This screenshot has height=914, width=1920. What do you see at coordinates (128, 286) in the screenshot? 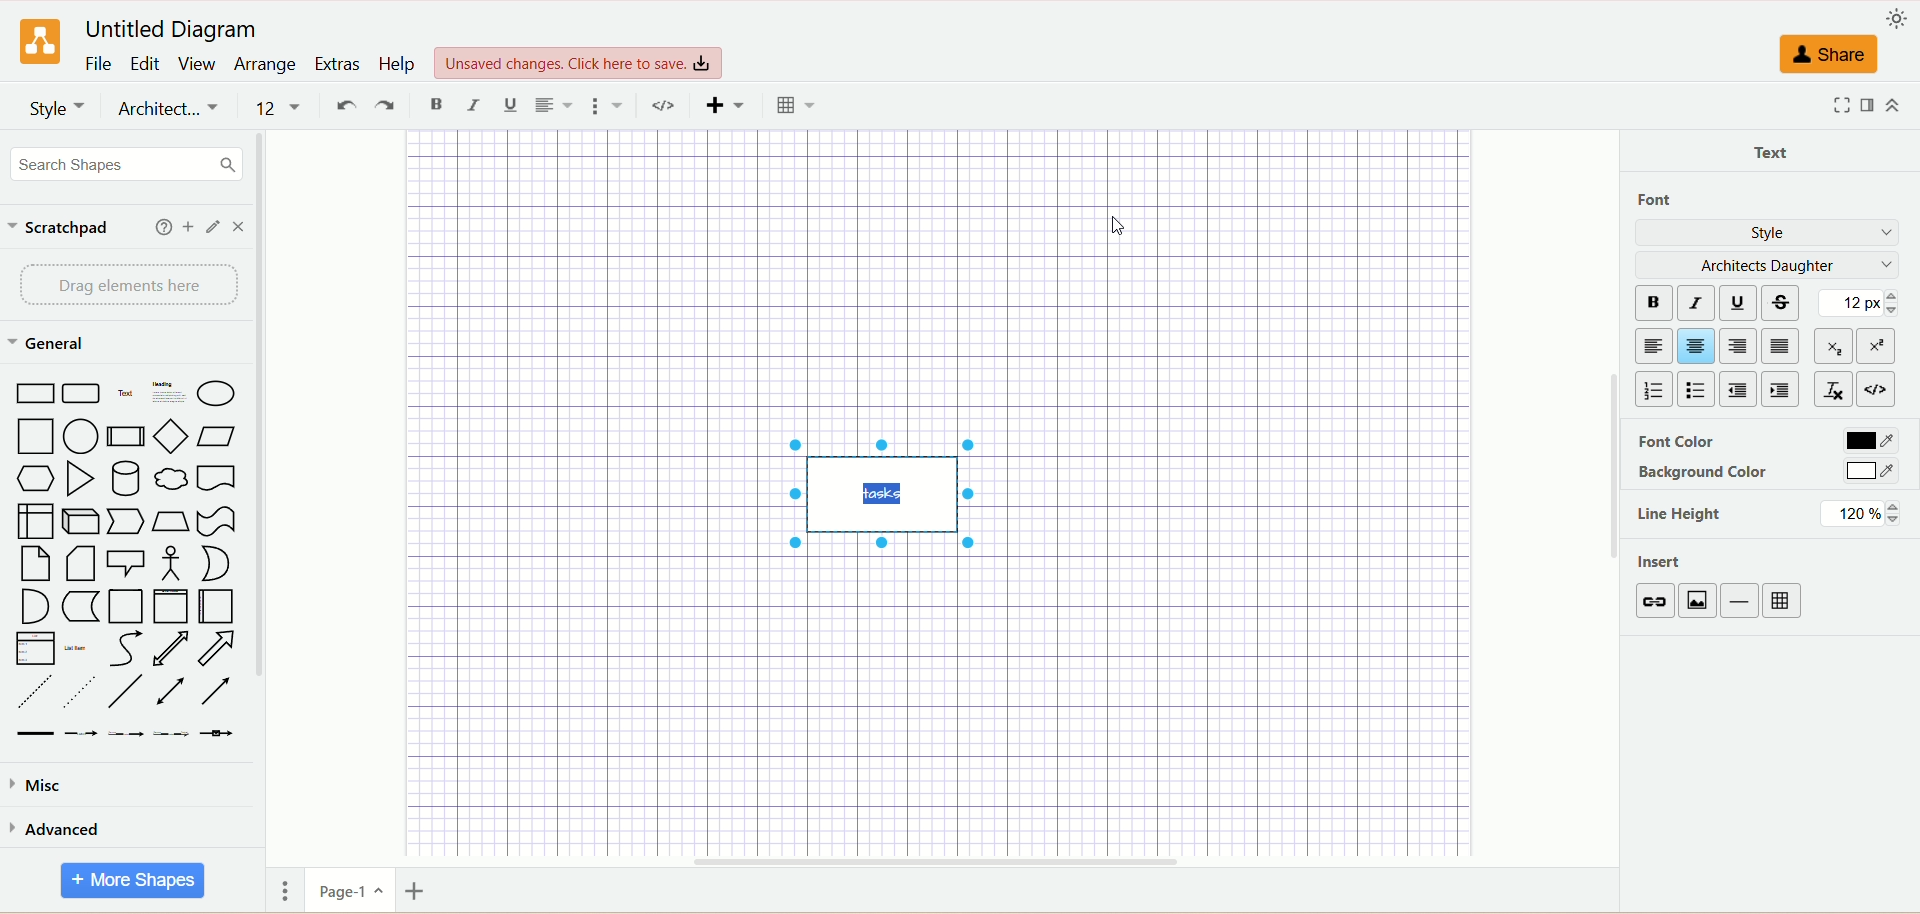
I see `drag elements here` at bounding box center [128, 286].